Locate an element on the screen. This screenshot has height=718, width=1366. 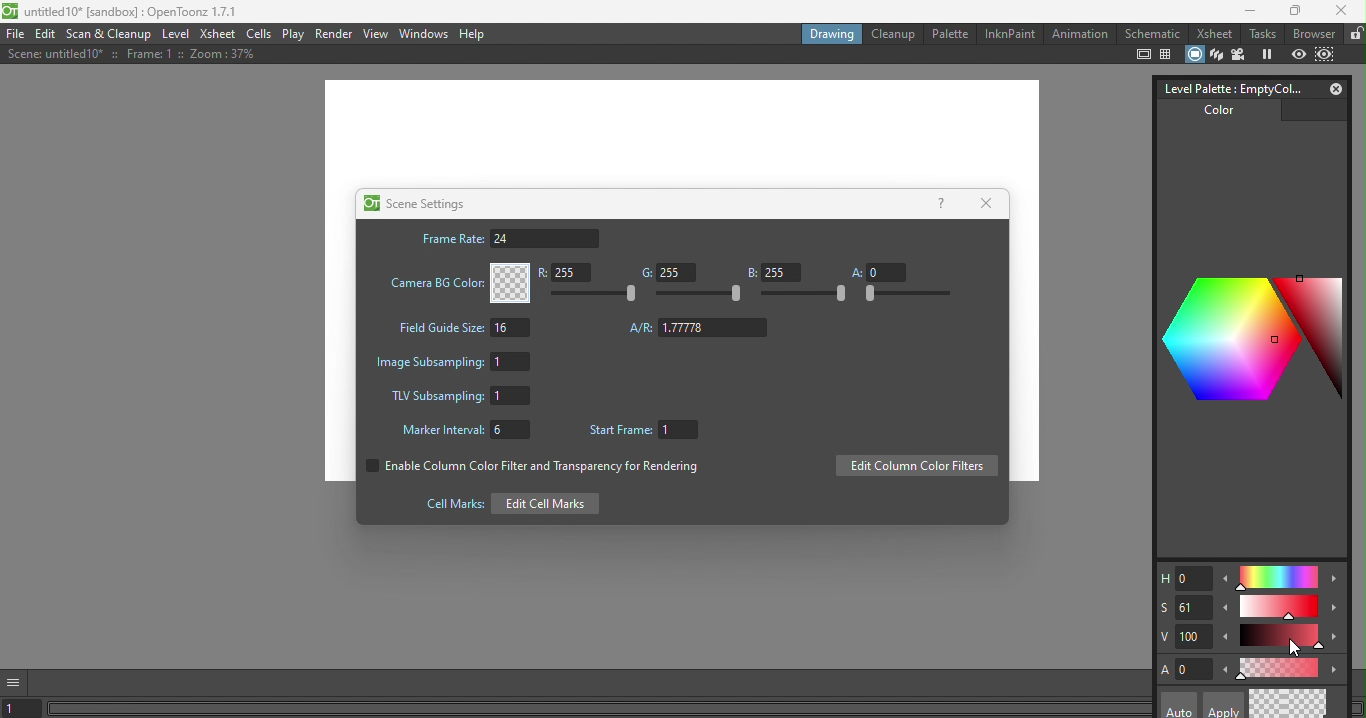
Windows is located at coordinates (422, 34).